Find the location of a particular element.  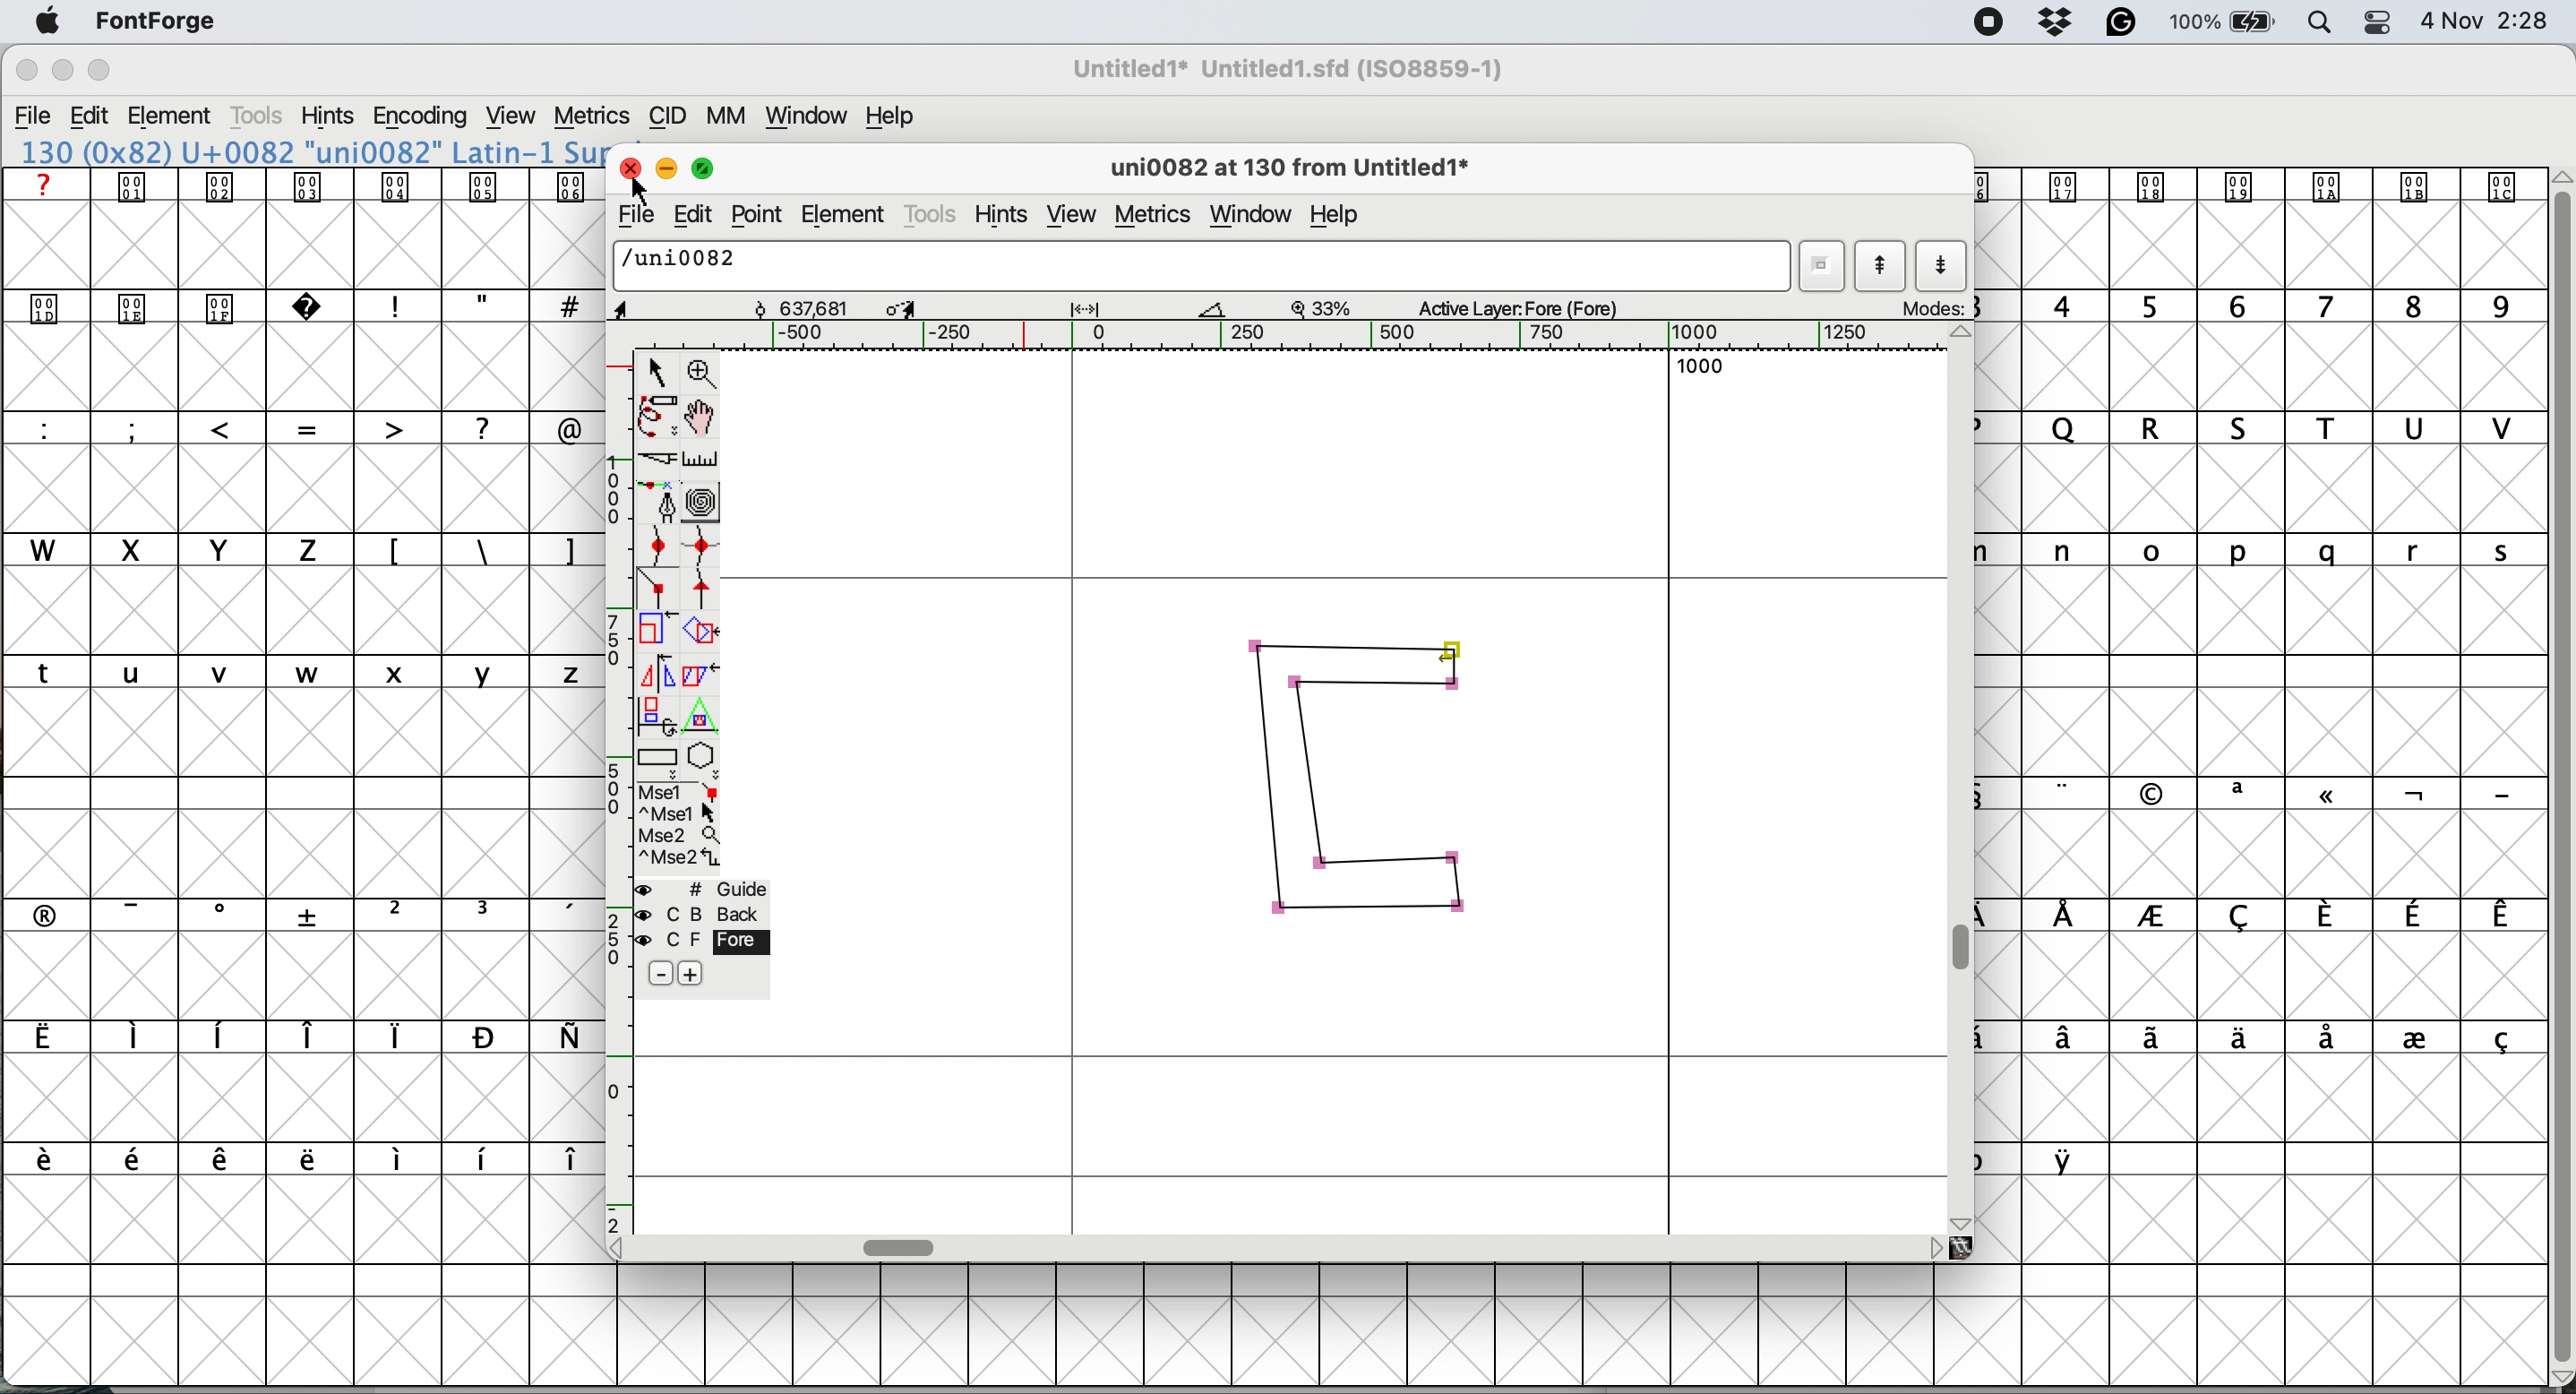

special characters is located at coordinates (303, 427).